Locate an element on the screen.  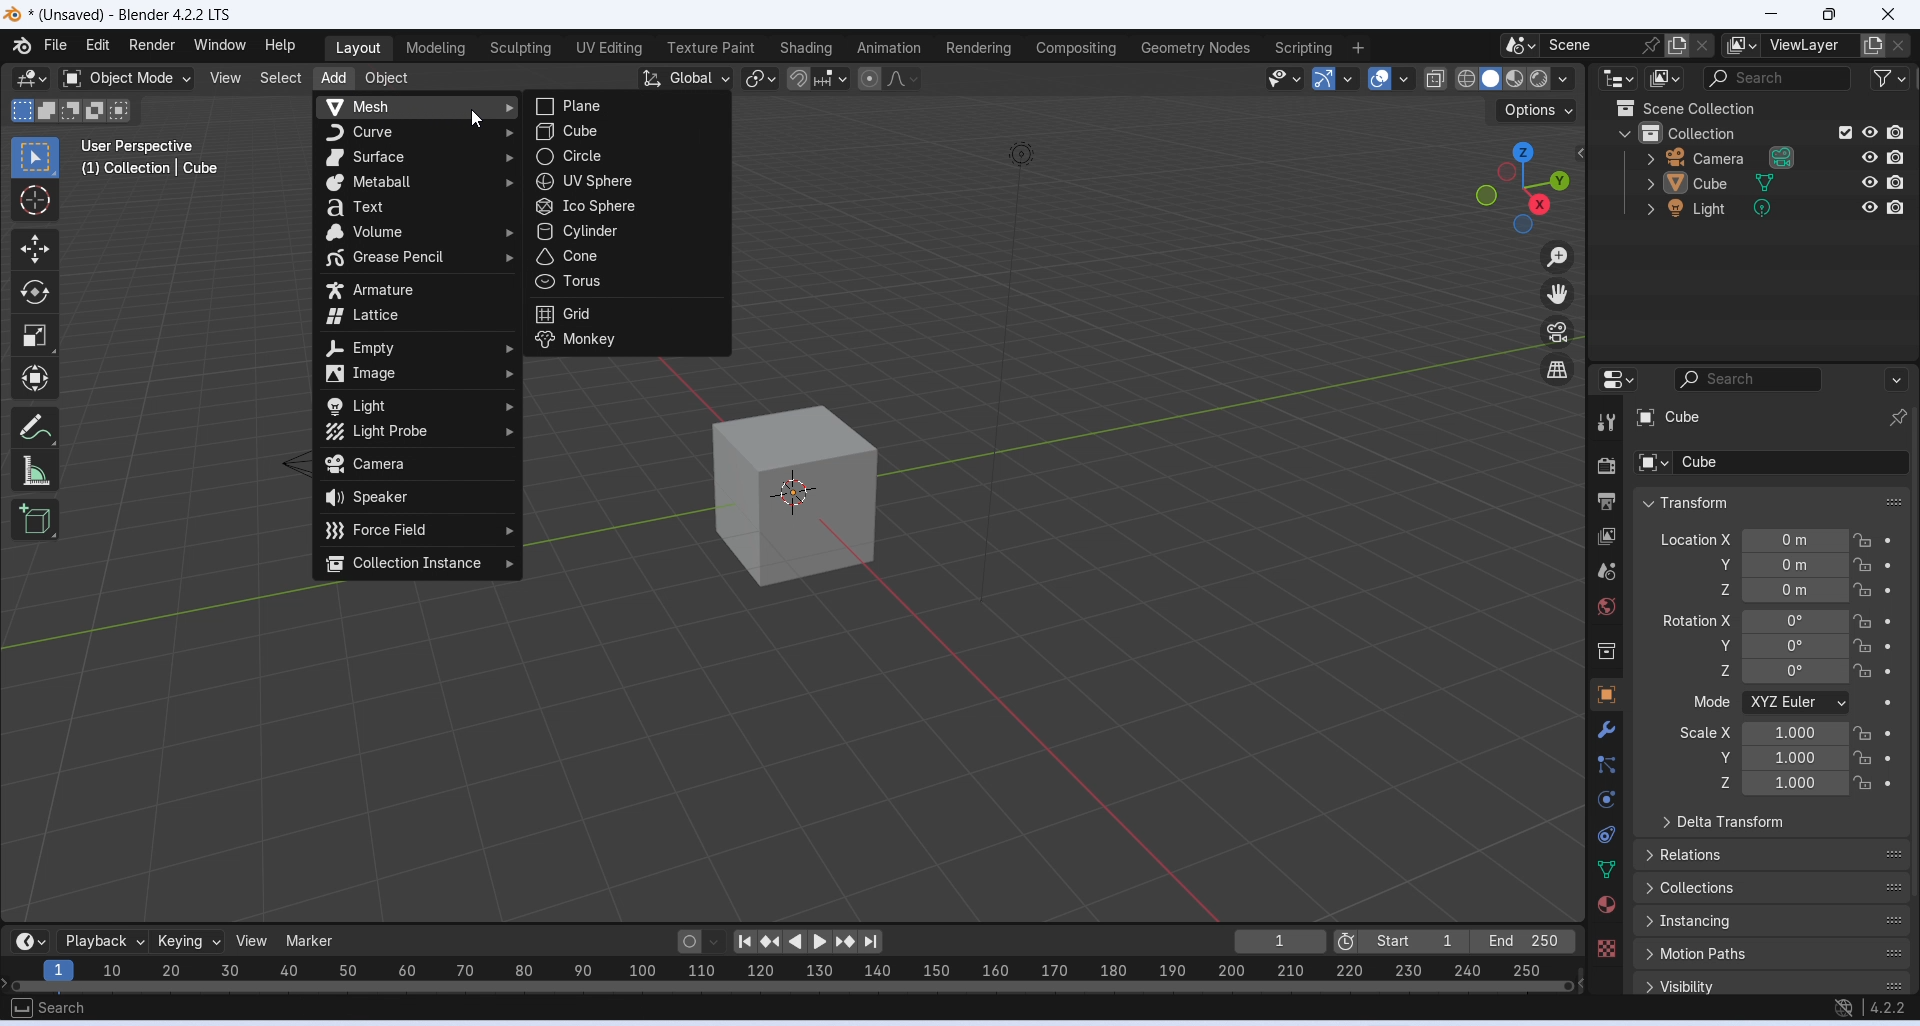
plane is located at coordinates (628, 107).